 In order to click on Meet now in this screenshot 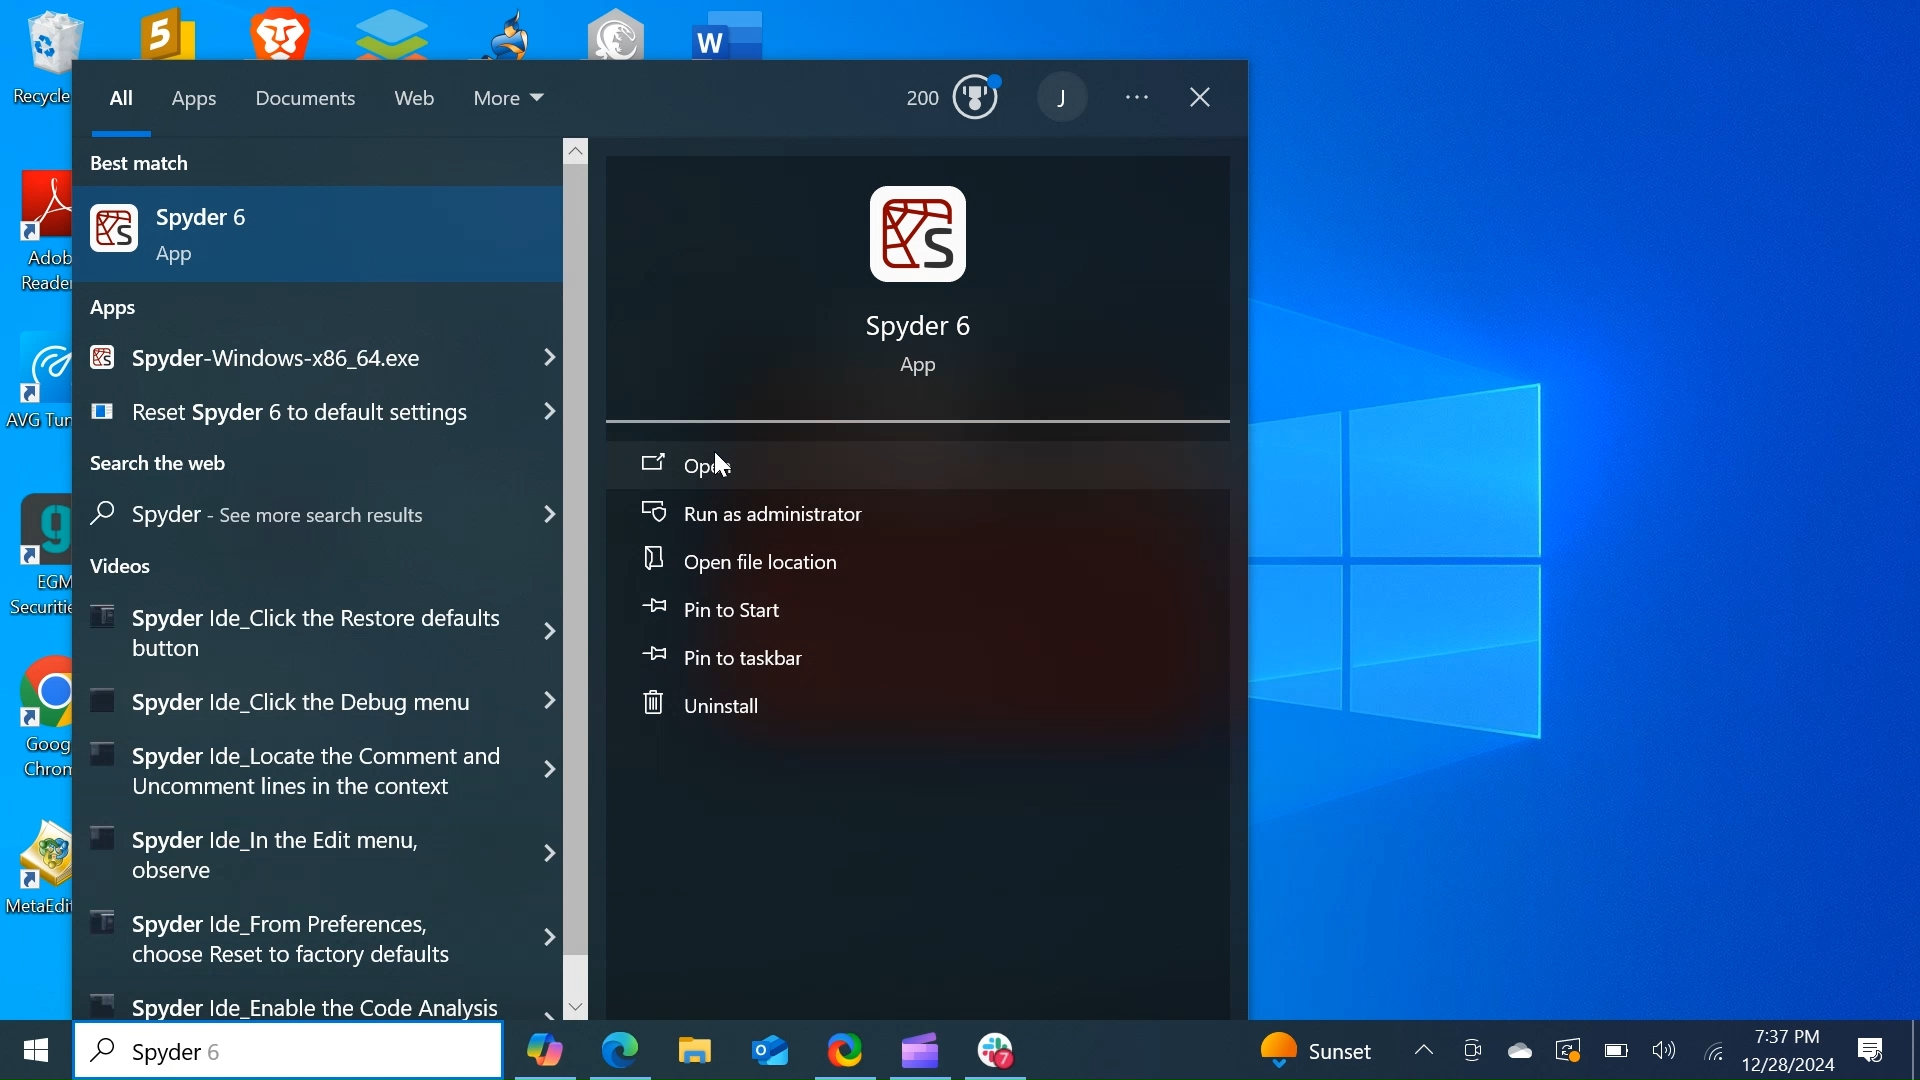, I will do `click(1471, 1052)`.